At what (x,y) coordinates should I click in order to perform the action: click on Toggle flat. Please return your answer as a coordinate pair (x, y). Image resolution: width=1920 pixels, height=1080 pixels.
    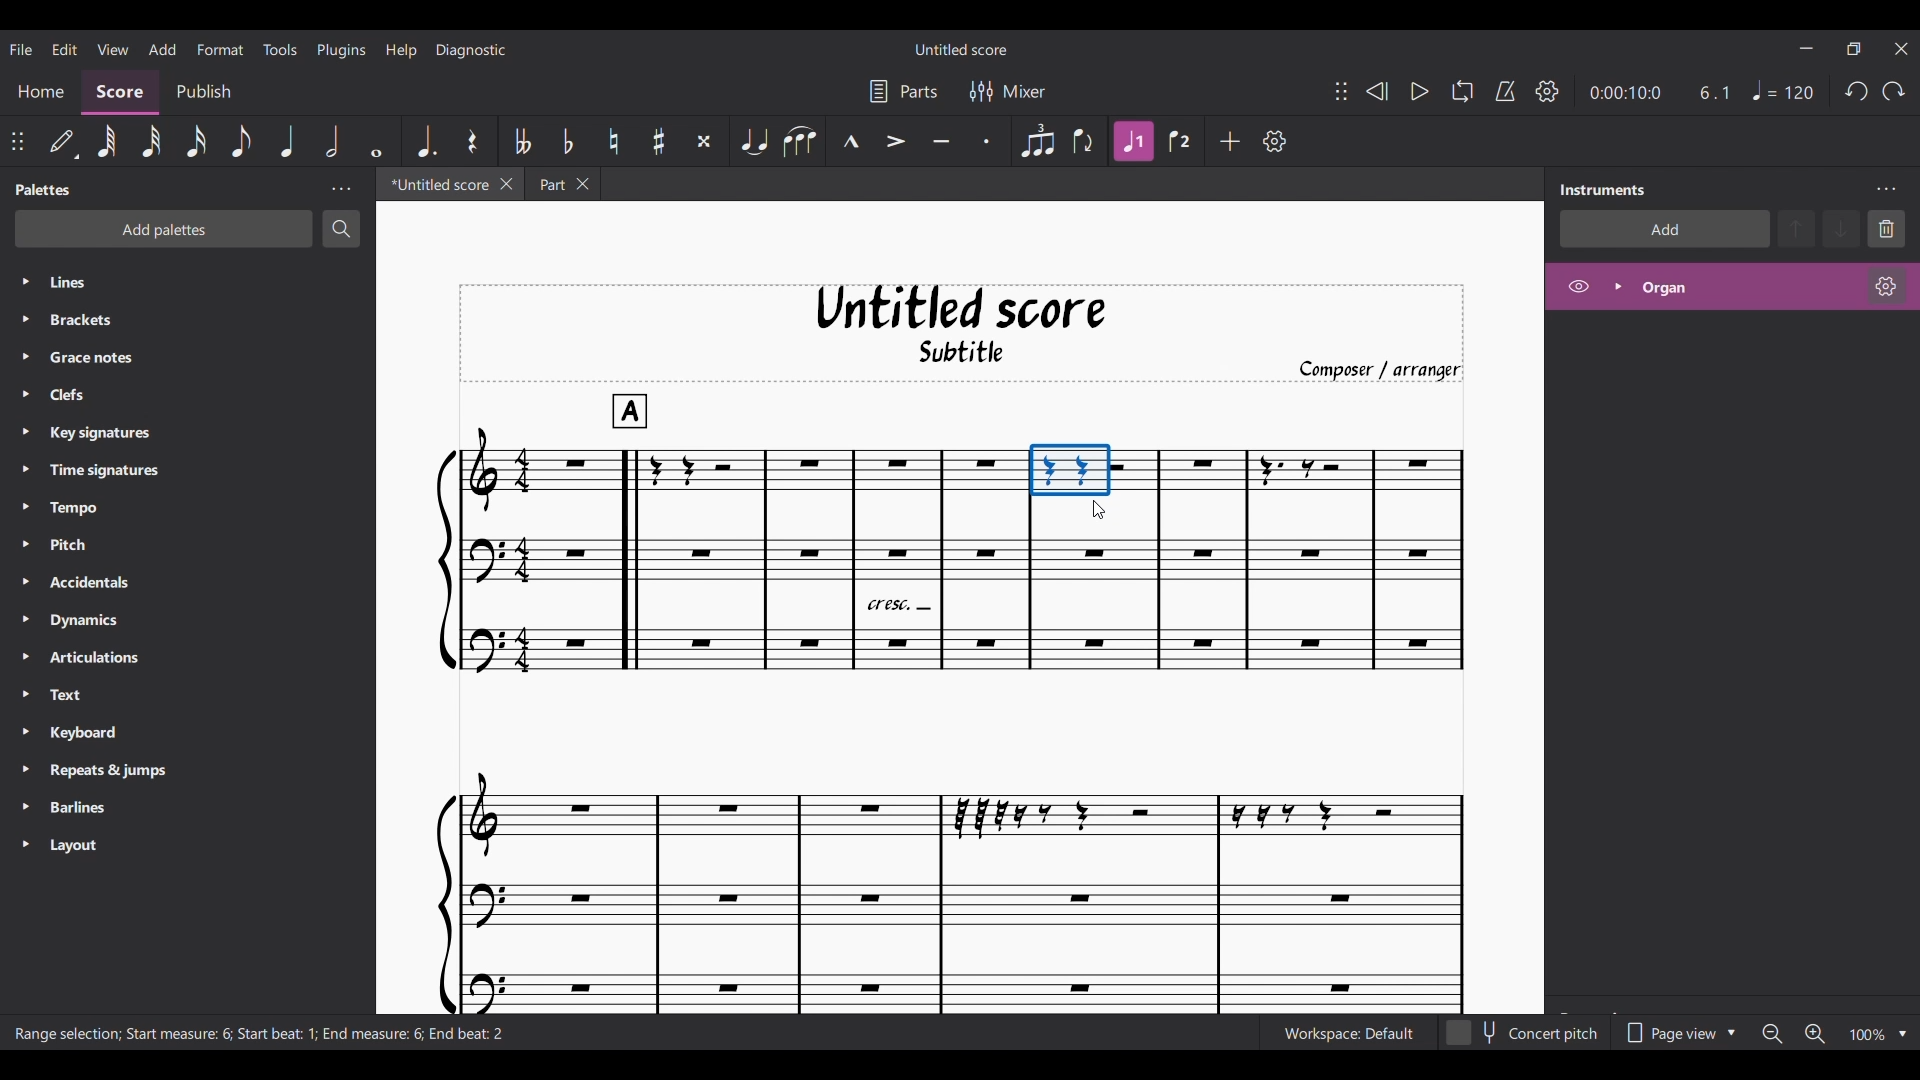
    Looking at the image, I should click on (567, 141).